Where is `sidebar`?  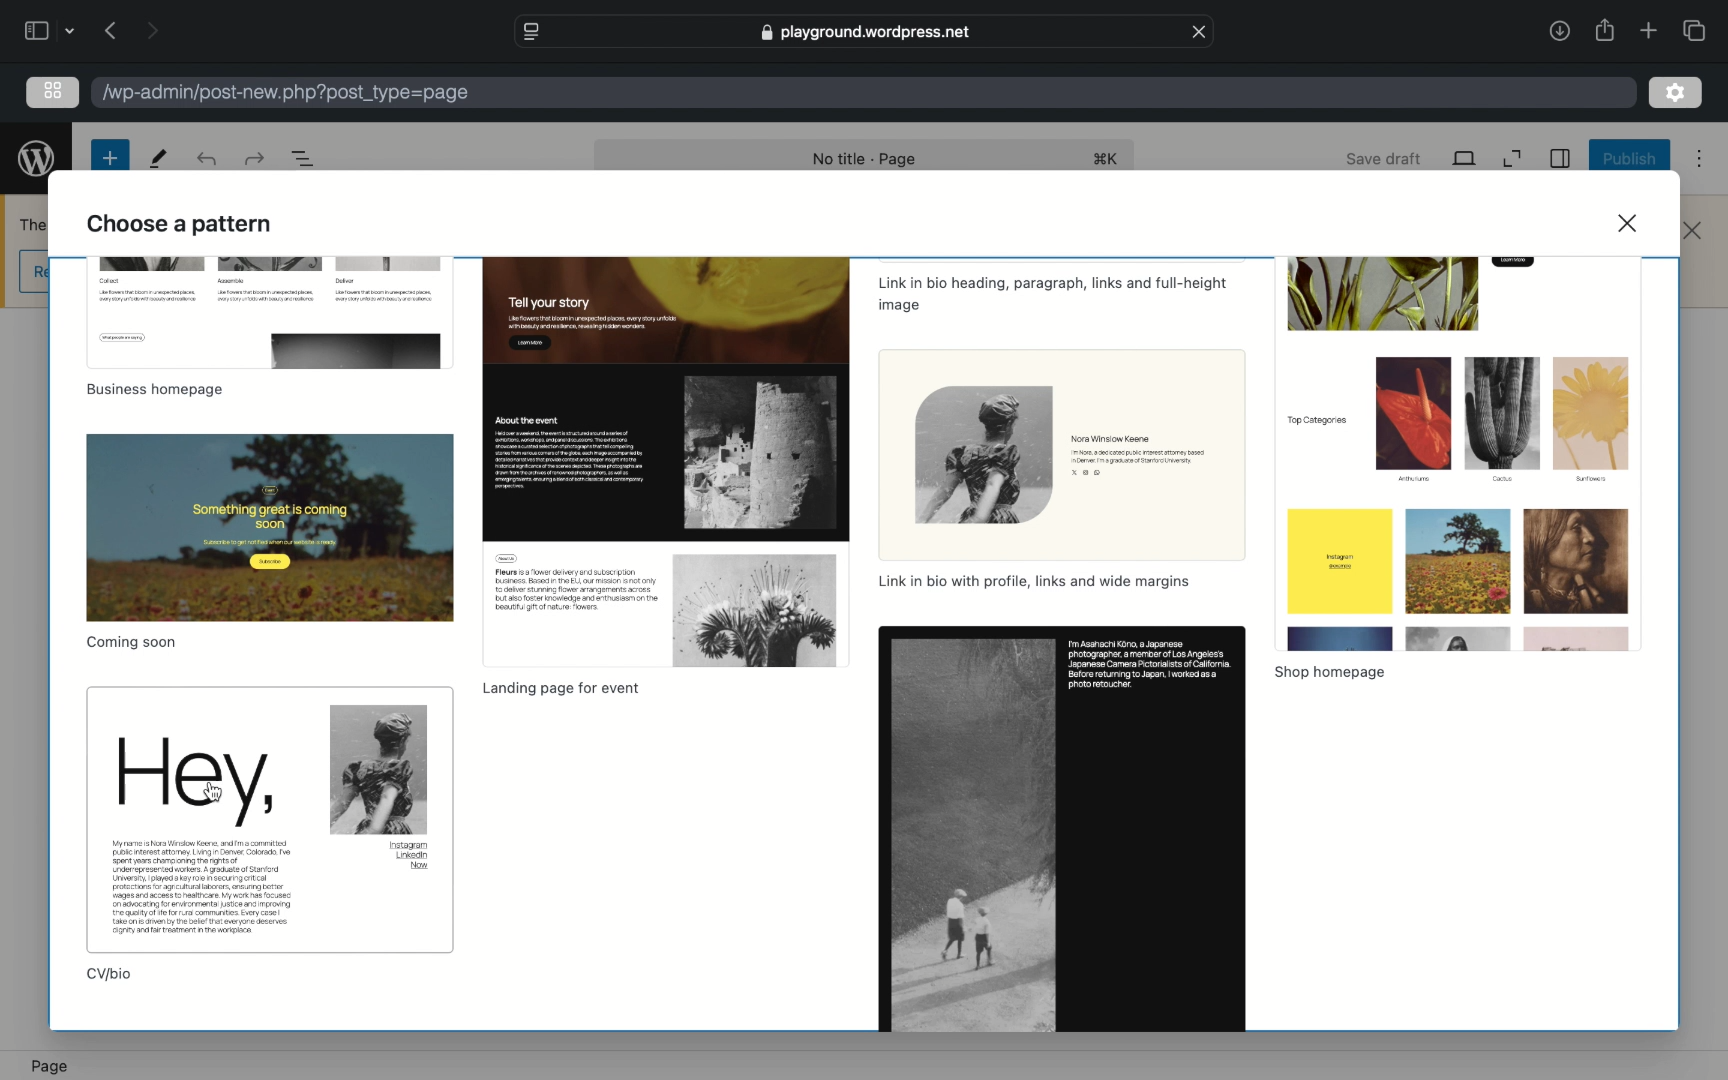 sidebar is located at coordinates (36, 30).